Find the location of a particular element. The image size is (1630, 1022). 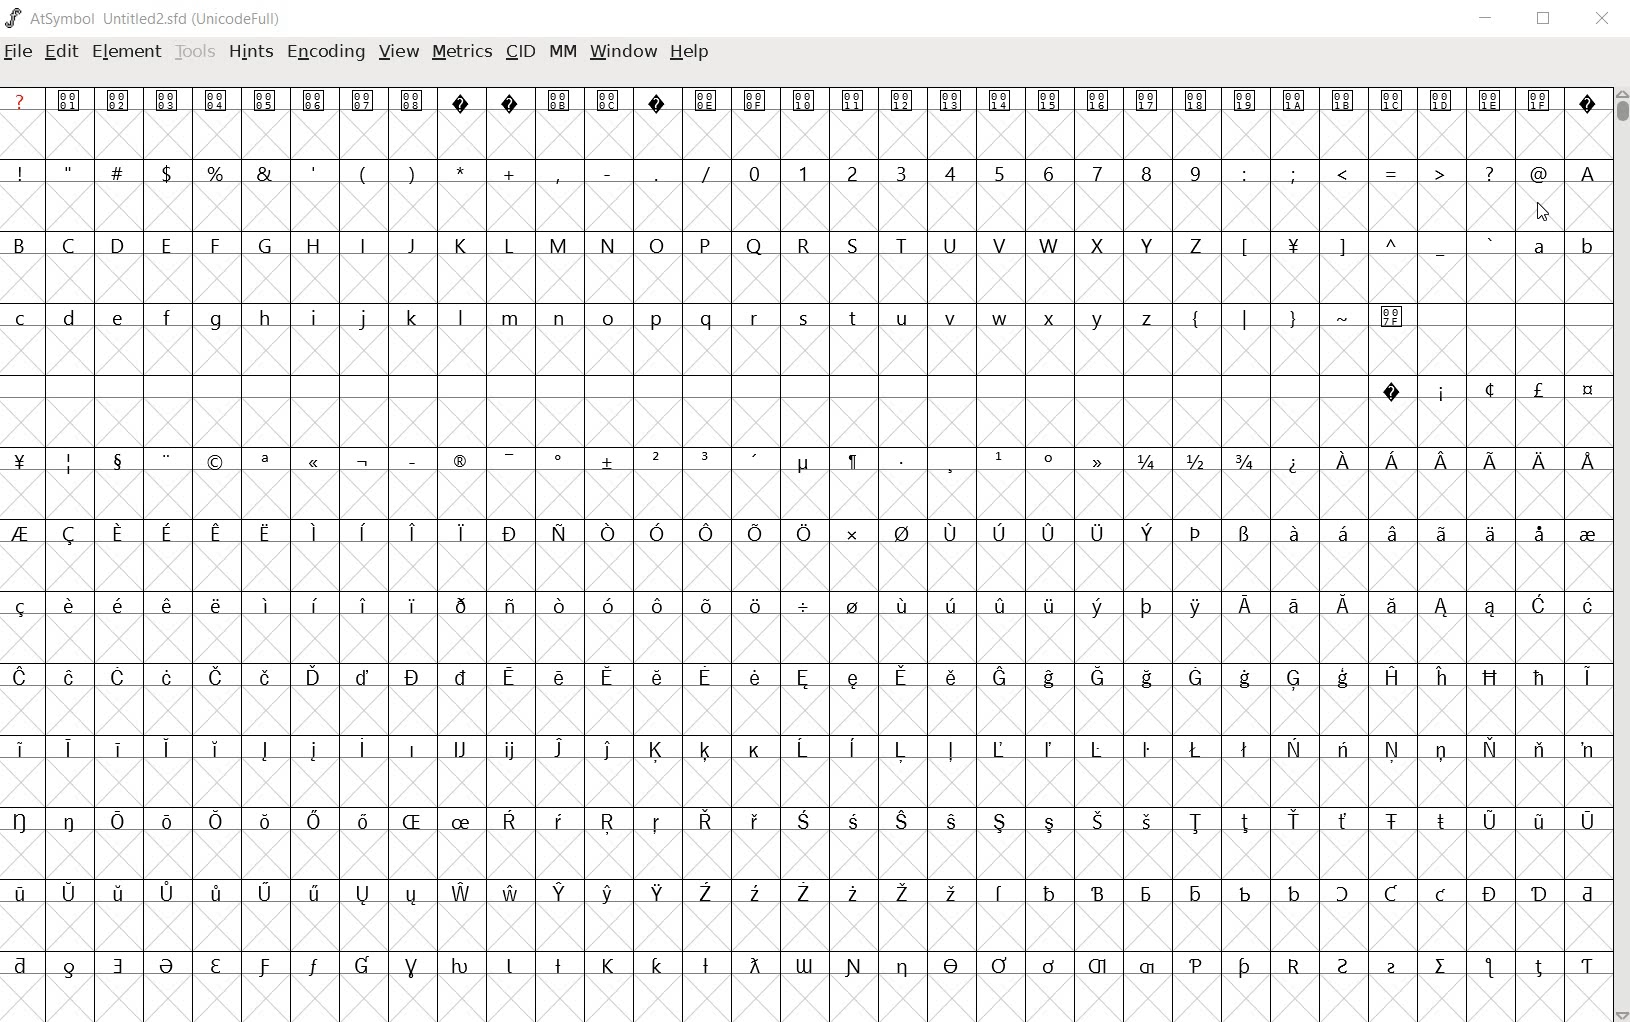

SCROLLBAR is located at coordinates (1620, 556).